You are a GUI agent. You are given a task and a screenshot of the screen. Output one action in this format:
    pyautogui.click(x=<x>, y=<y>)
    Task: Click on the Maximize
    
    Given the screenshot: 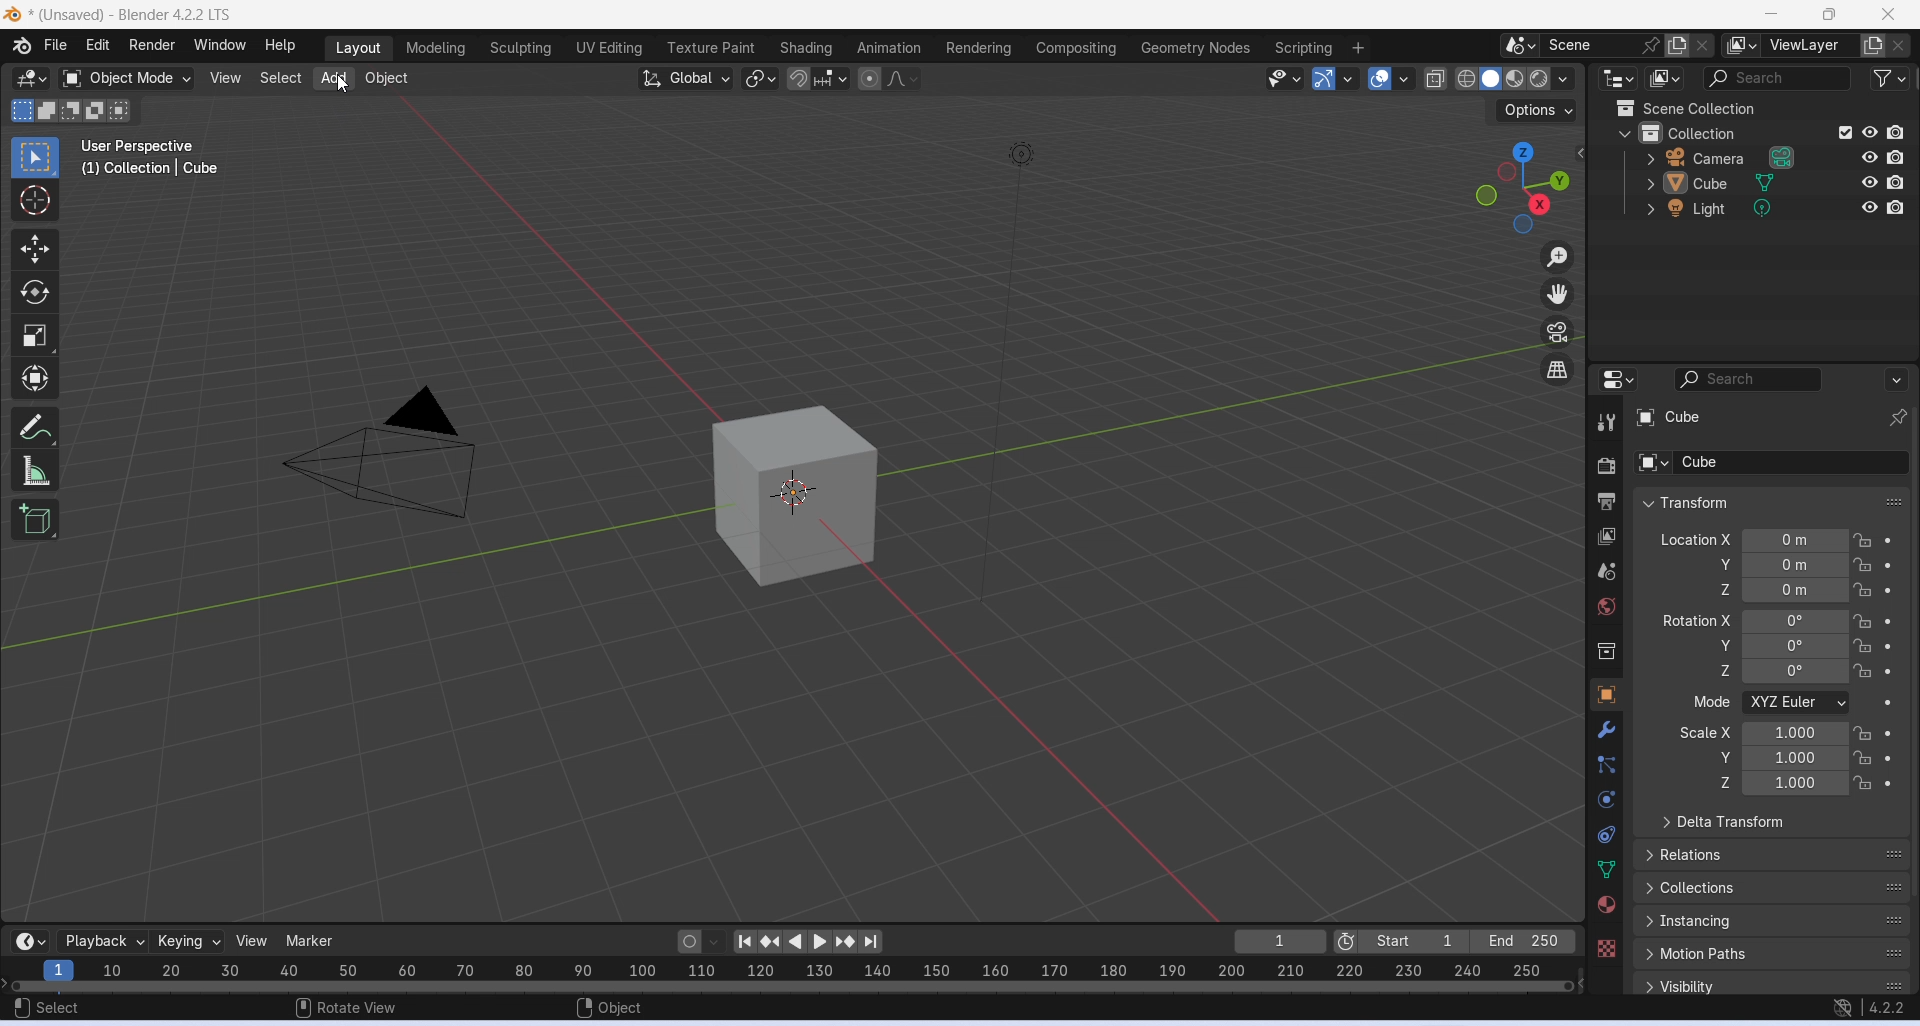 What is the action you would take?
    pyautogui.click(x=1827, y=14)
    